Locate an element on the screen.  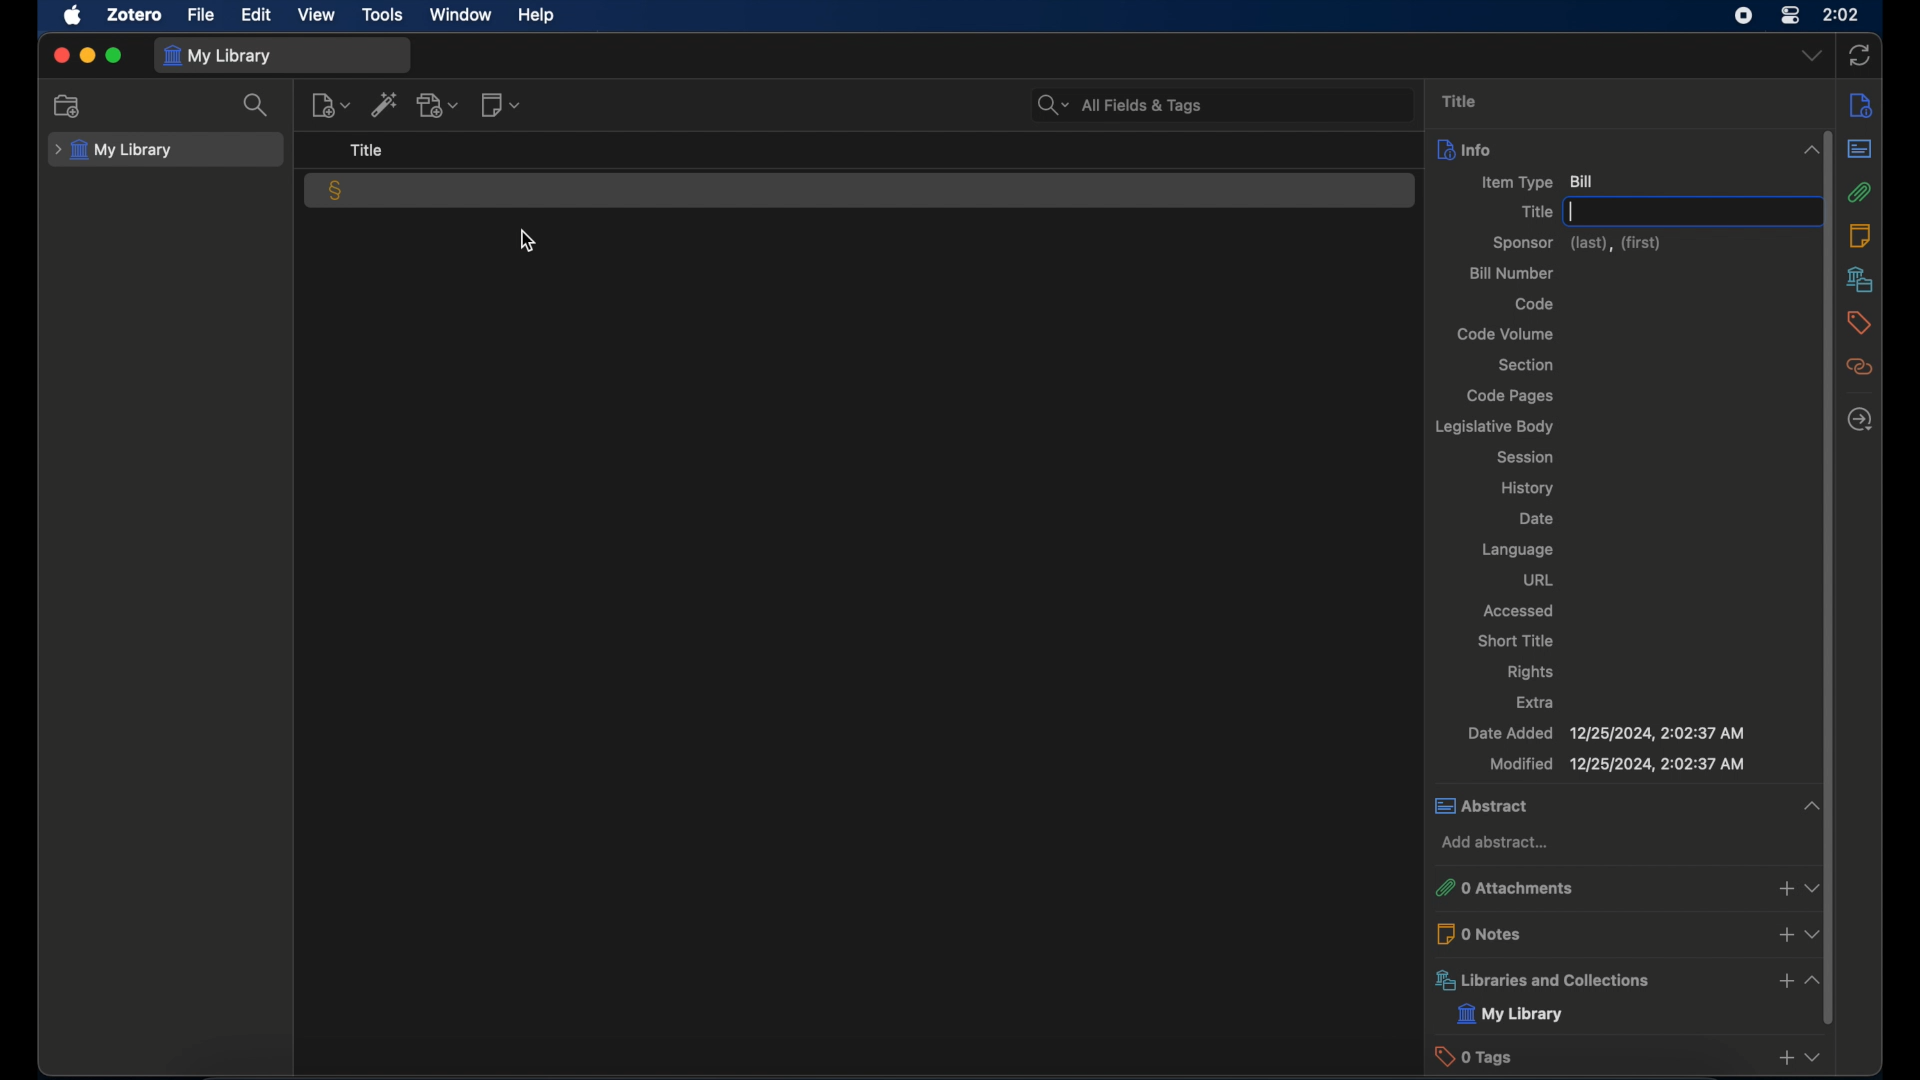
cursor is located at coordinates (527, 241).